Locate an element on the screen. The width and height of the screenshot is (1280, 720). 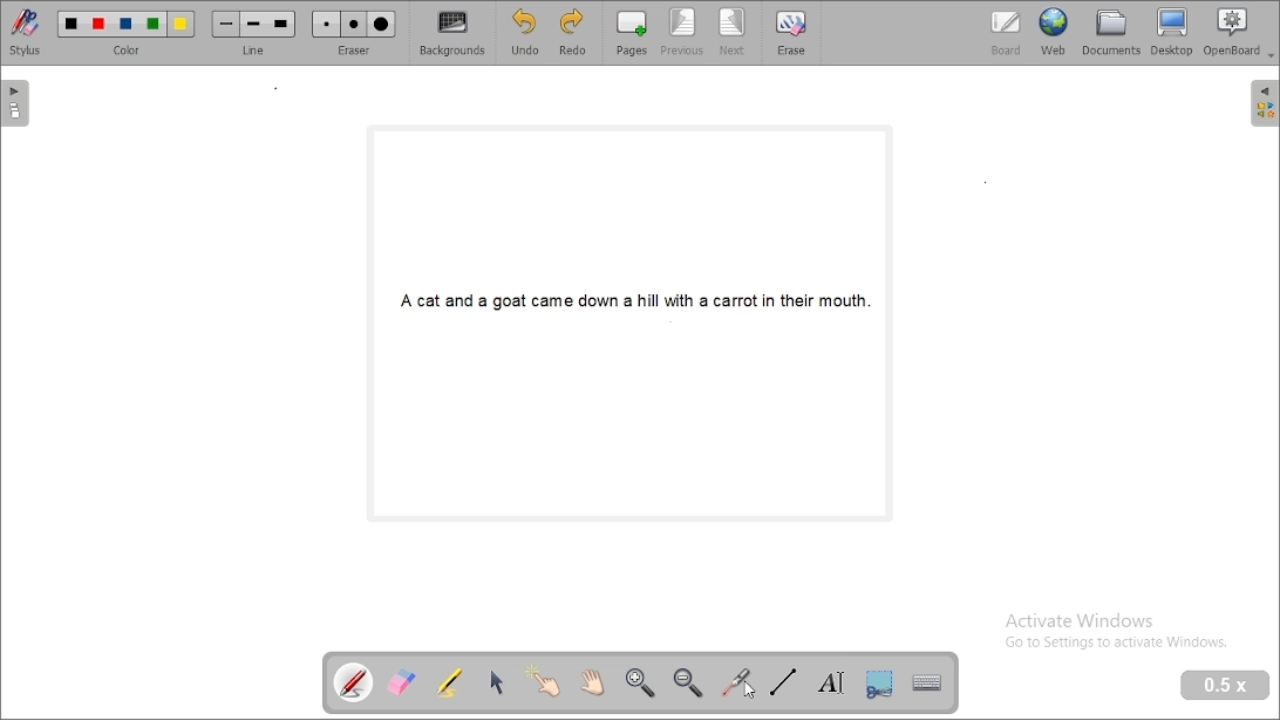
backgrounds is located at coordinates (454, 33).